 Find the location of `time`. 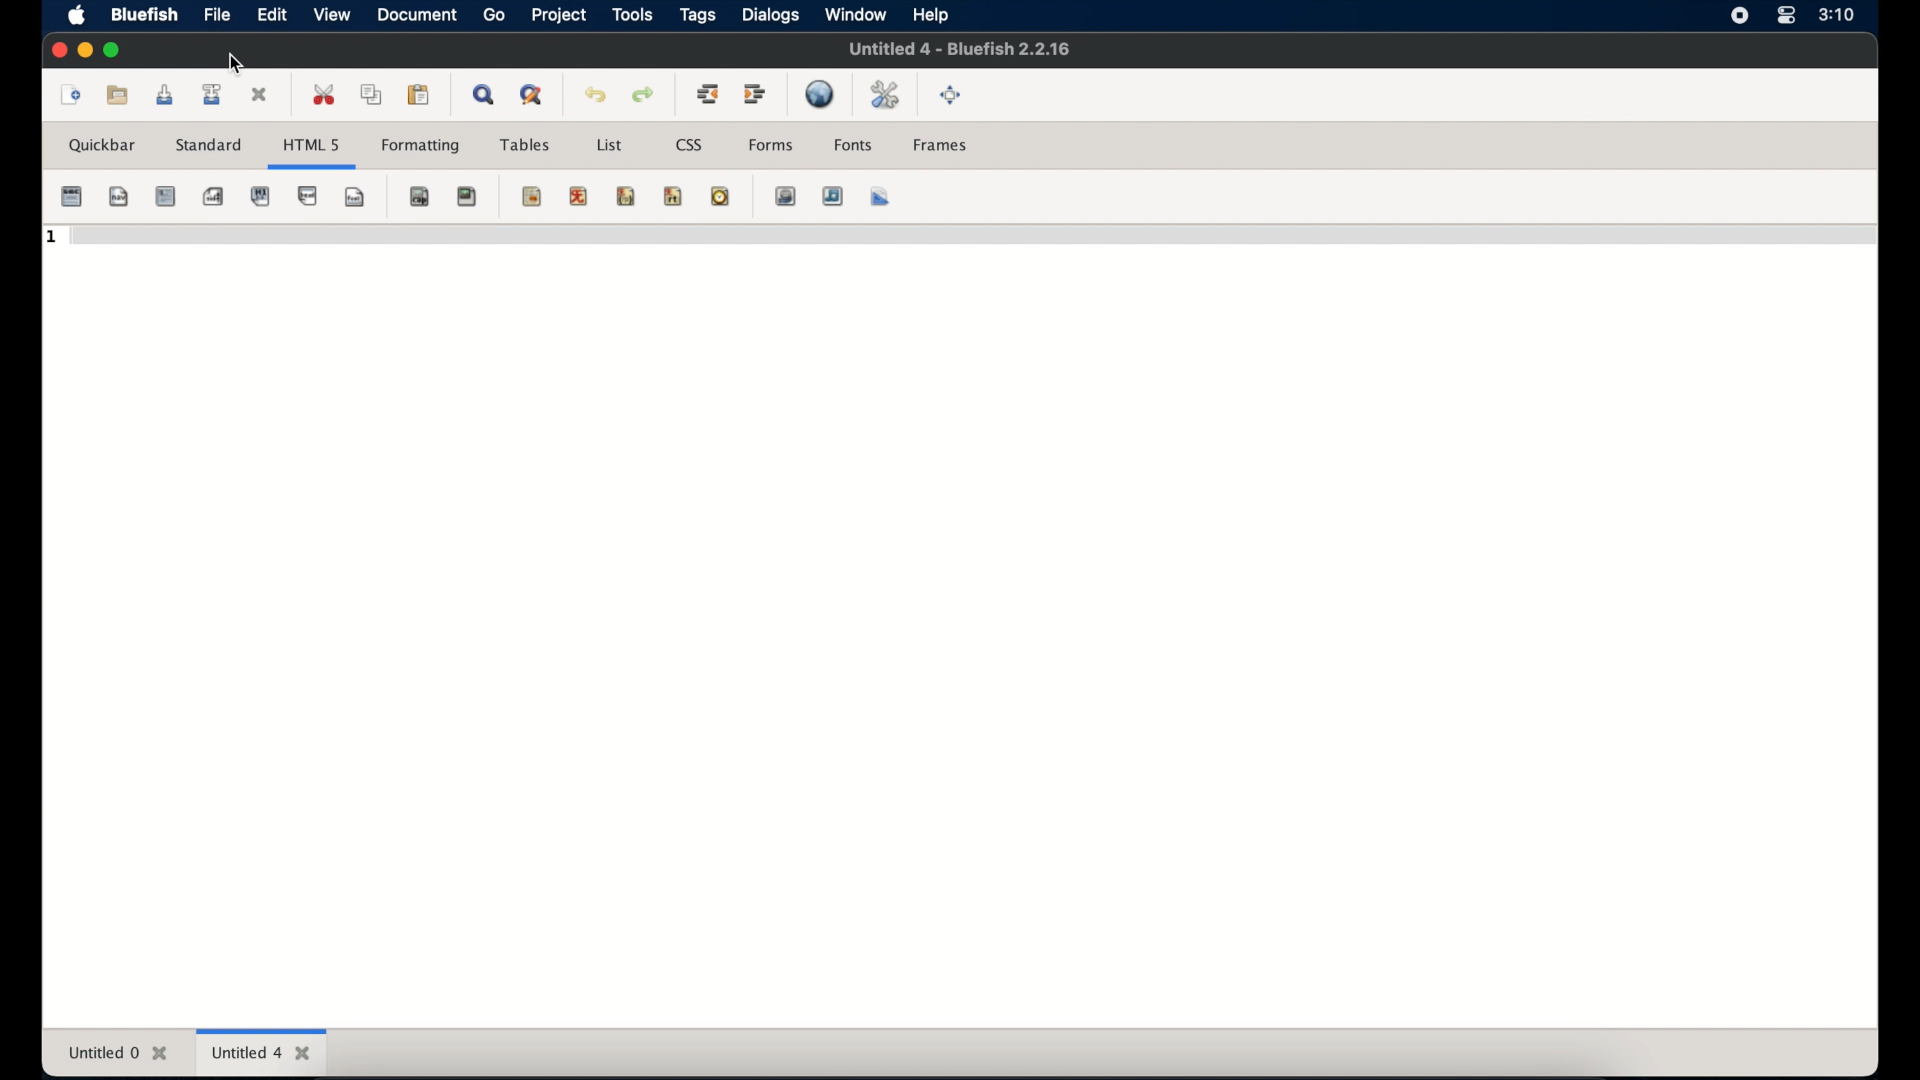

time is located at coordinates (1836, 15).